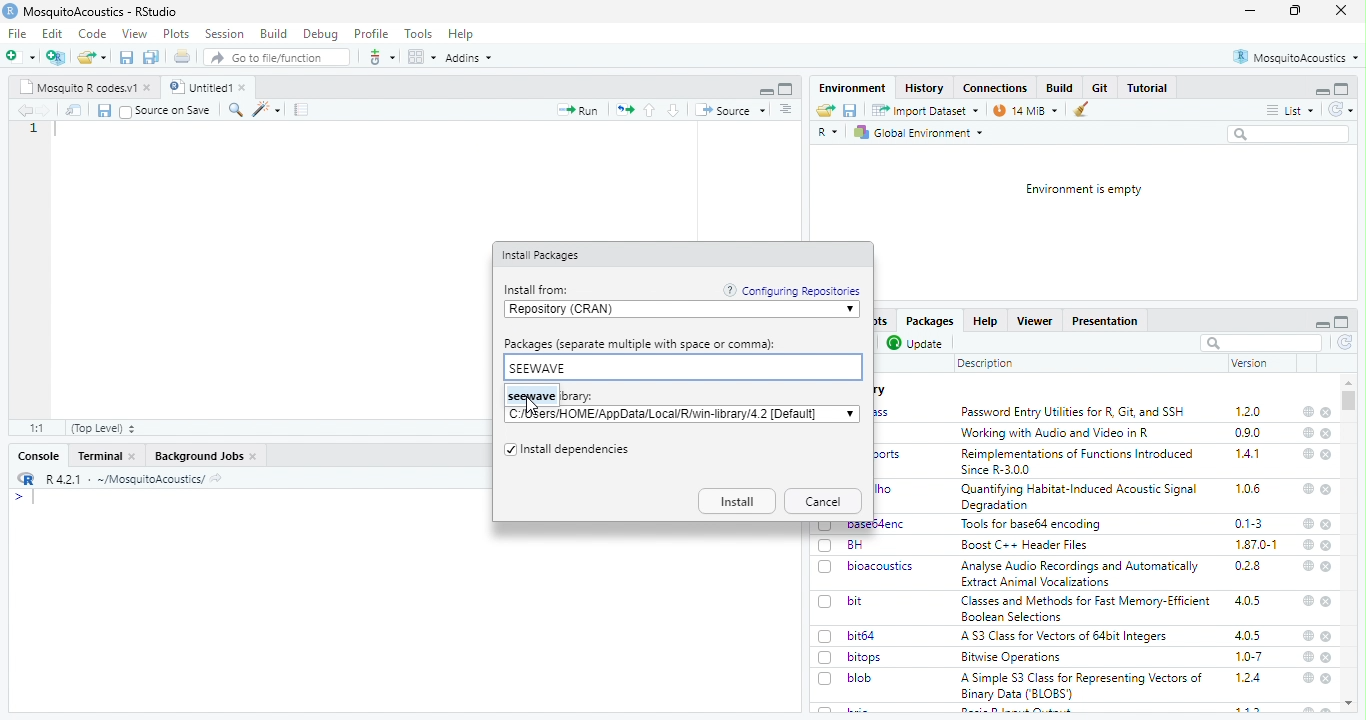 The width and height of the screenshot is (1366, 720). I want to click on View, so click(136, 34).